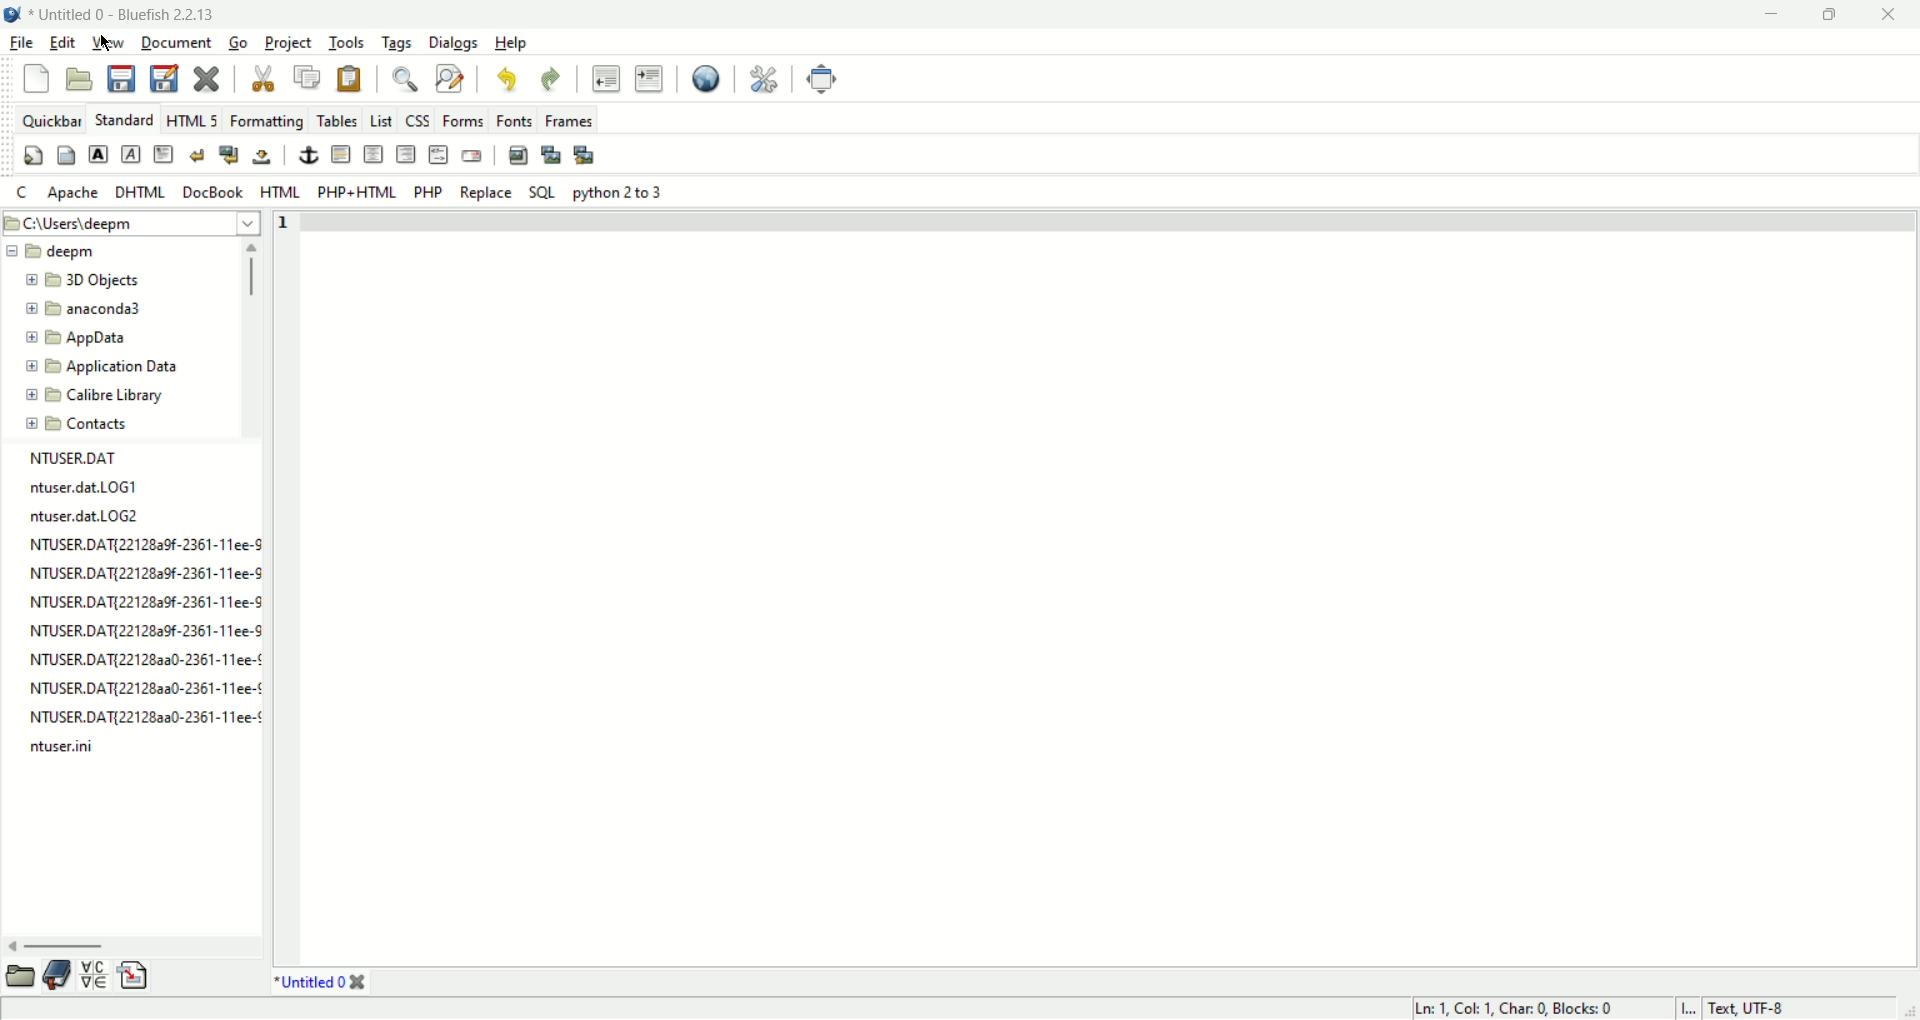 The image size is (1920, 1020). Describe the element at coordinates (1893, 15) in the screenshot. I see `close` at that location.